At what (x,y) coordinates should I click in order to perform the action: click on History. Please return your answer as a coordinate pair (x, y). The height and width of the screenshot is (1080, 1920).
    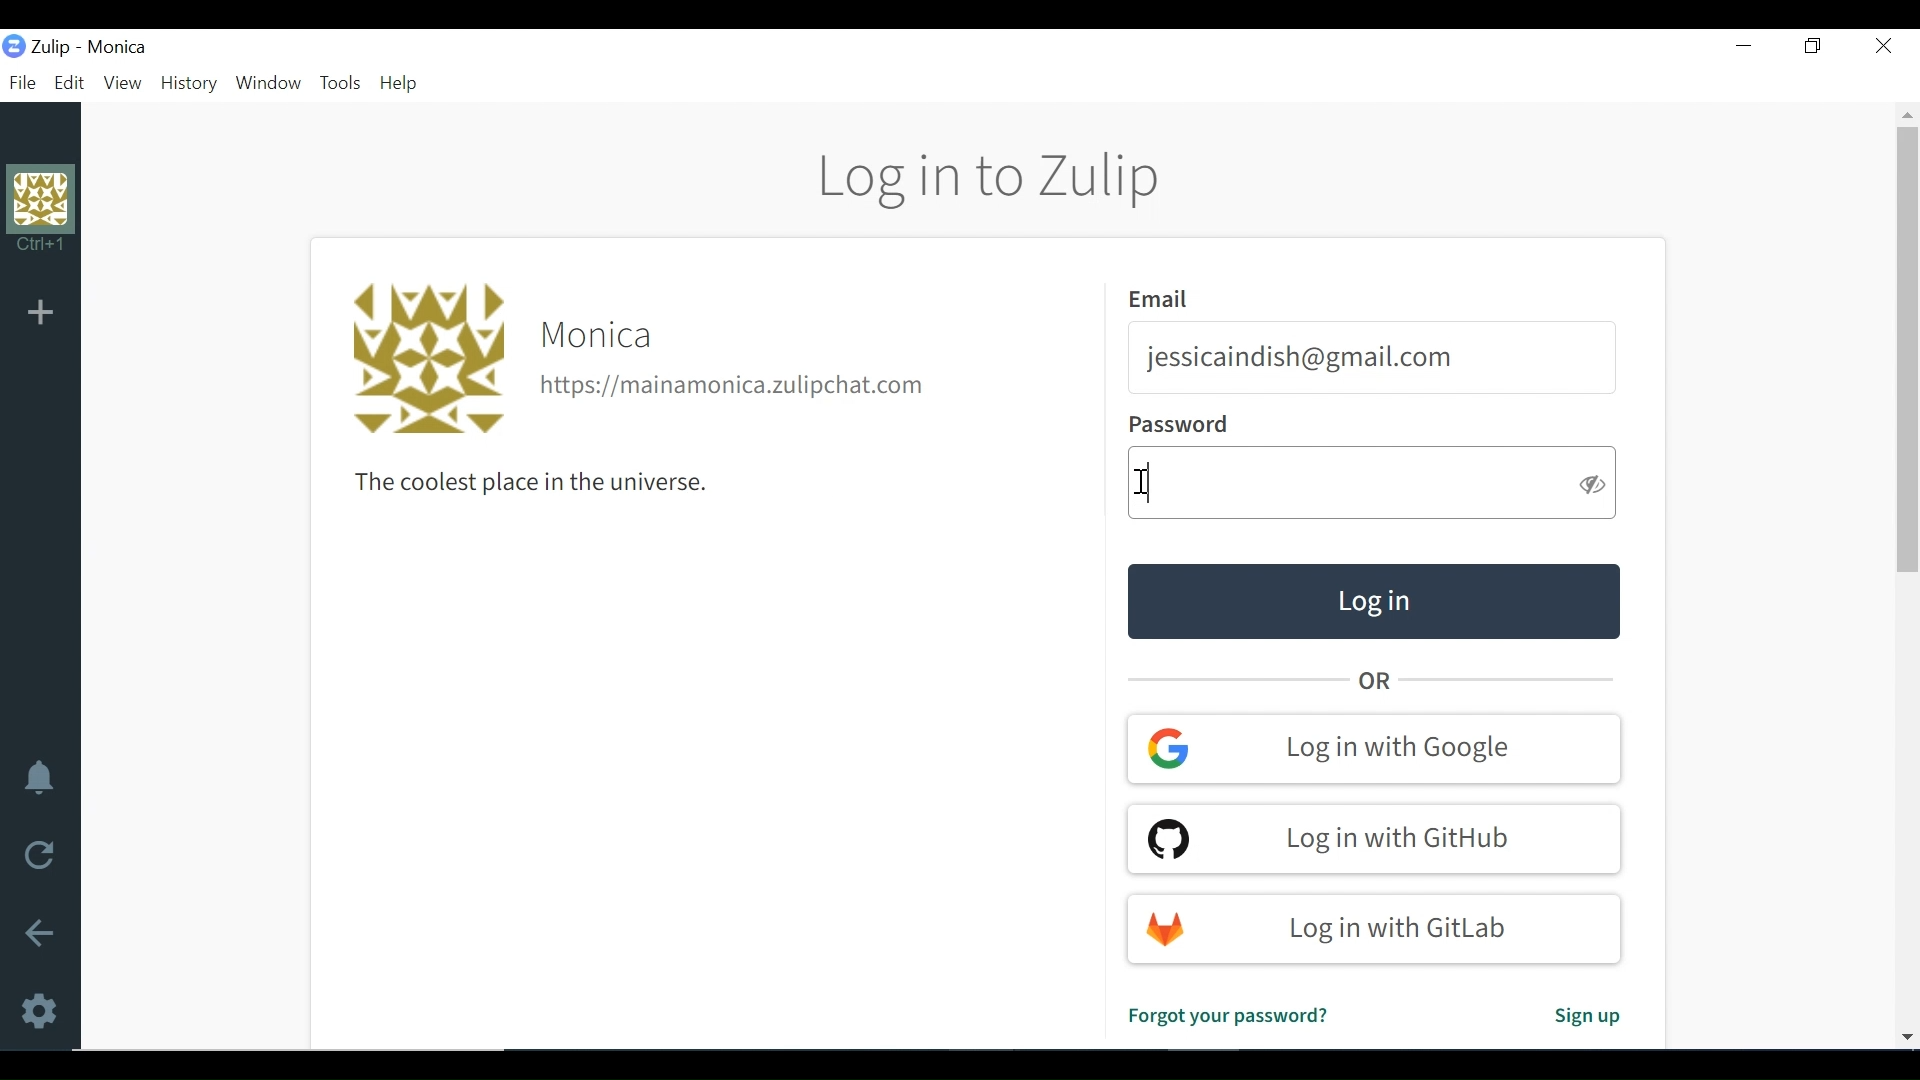
    Looking at the image, I should click on (191, 84).